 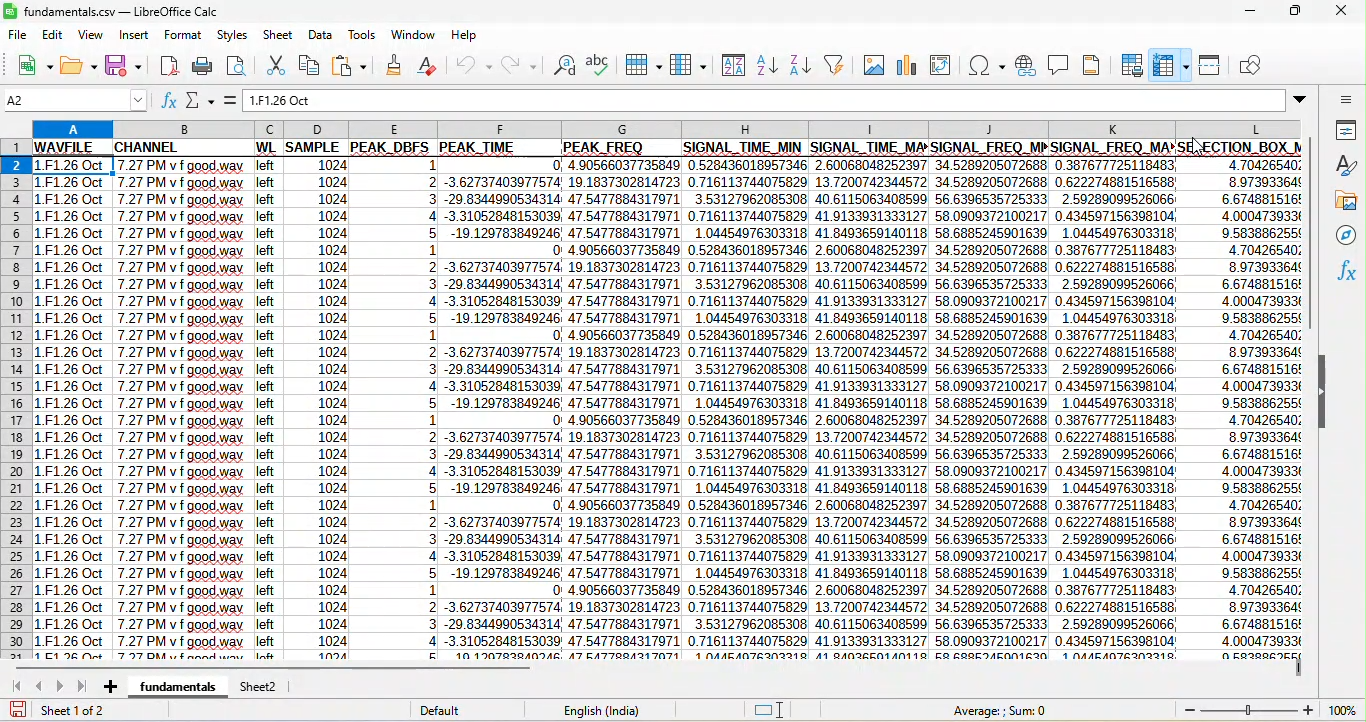 What do you see at coordinates (235, 64) in the screenshot?
I see `print preview` at bounding box center [235, 64].